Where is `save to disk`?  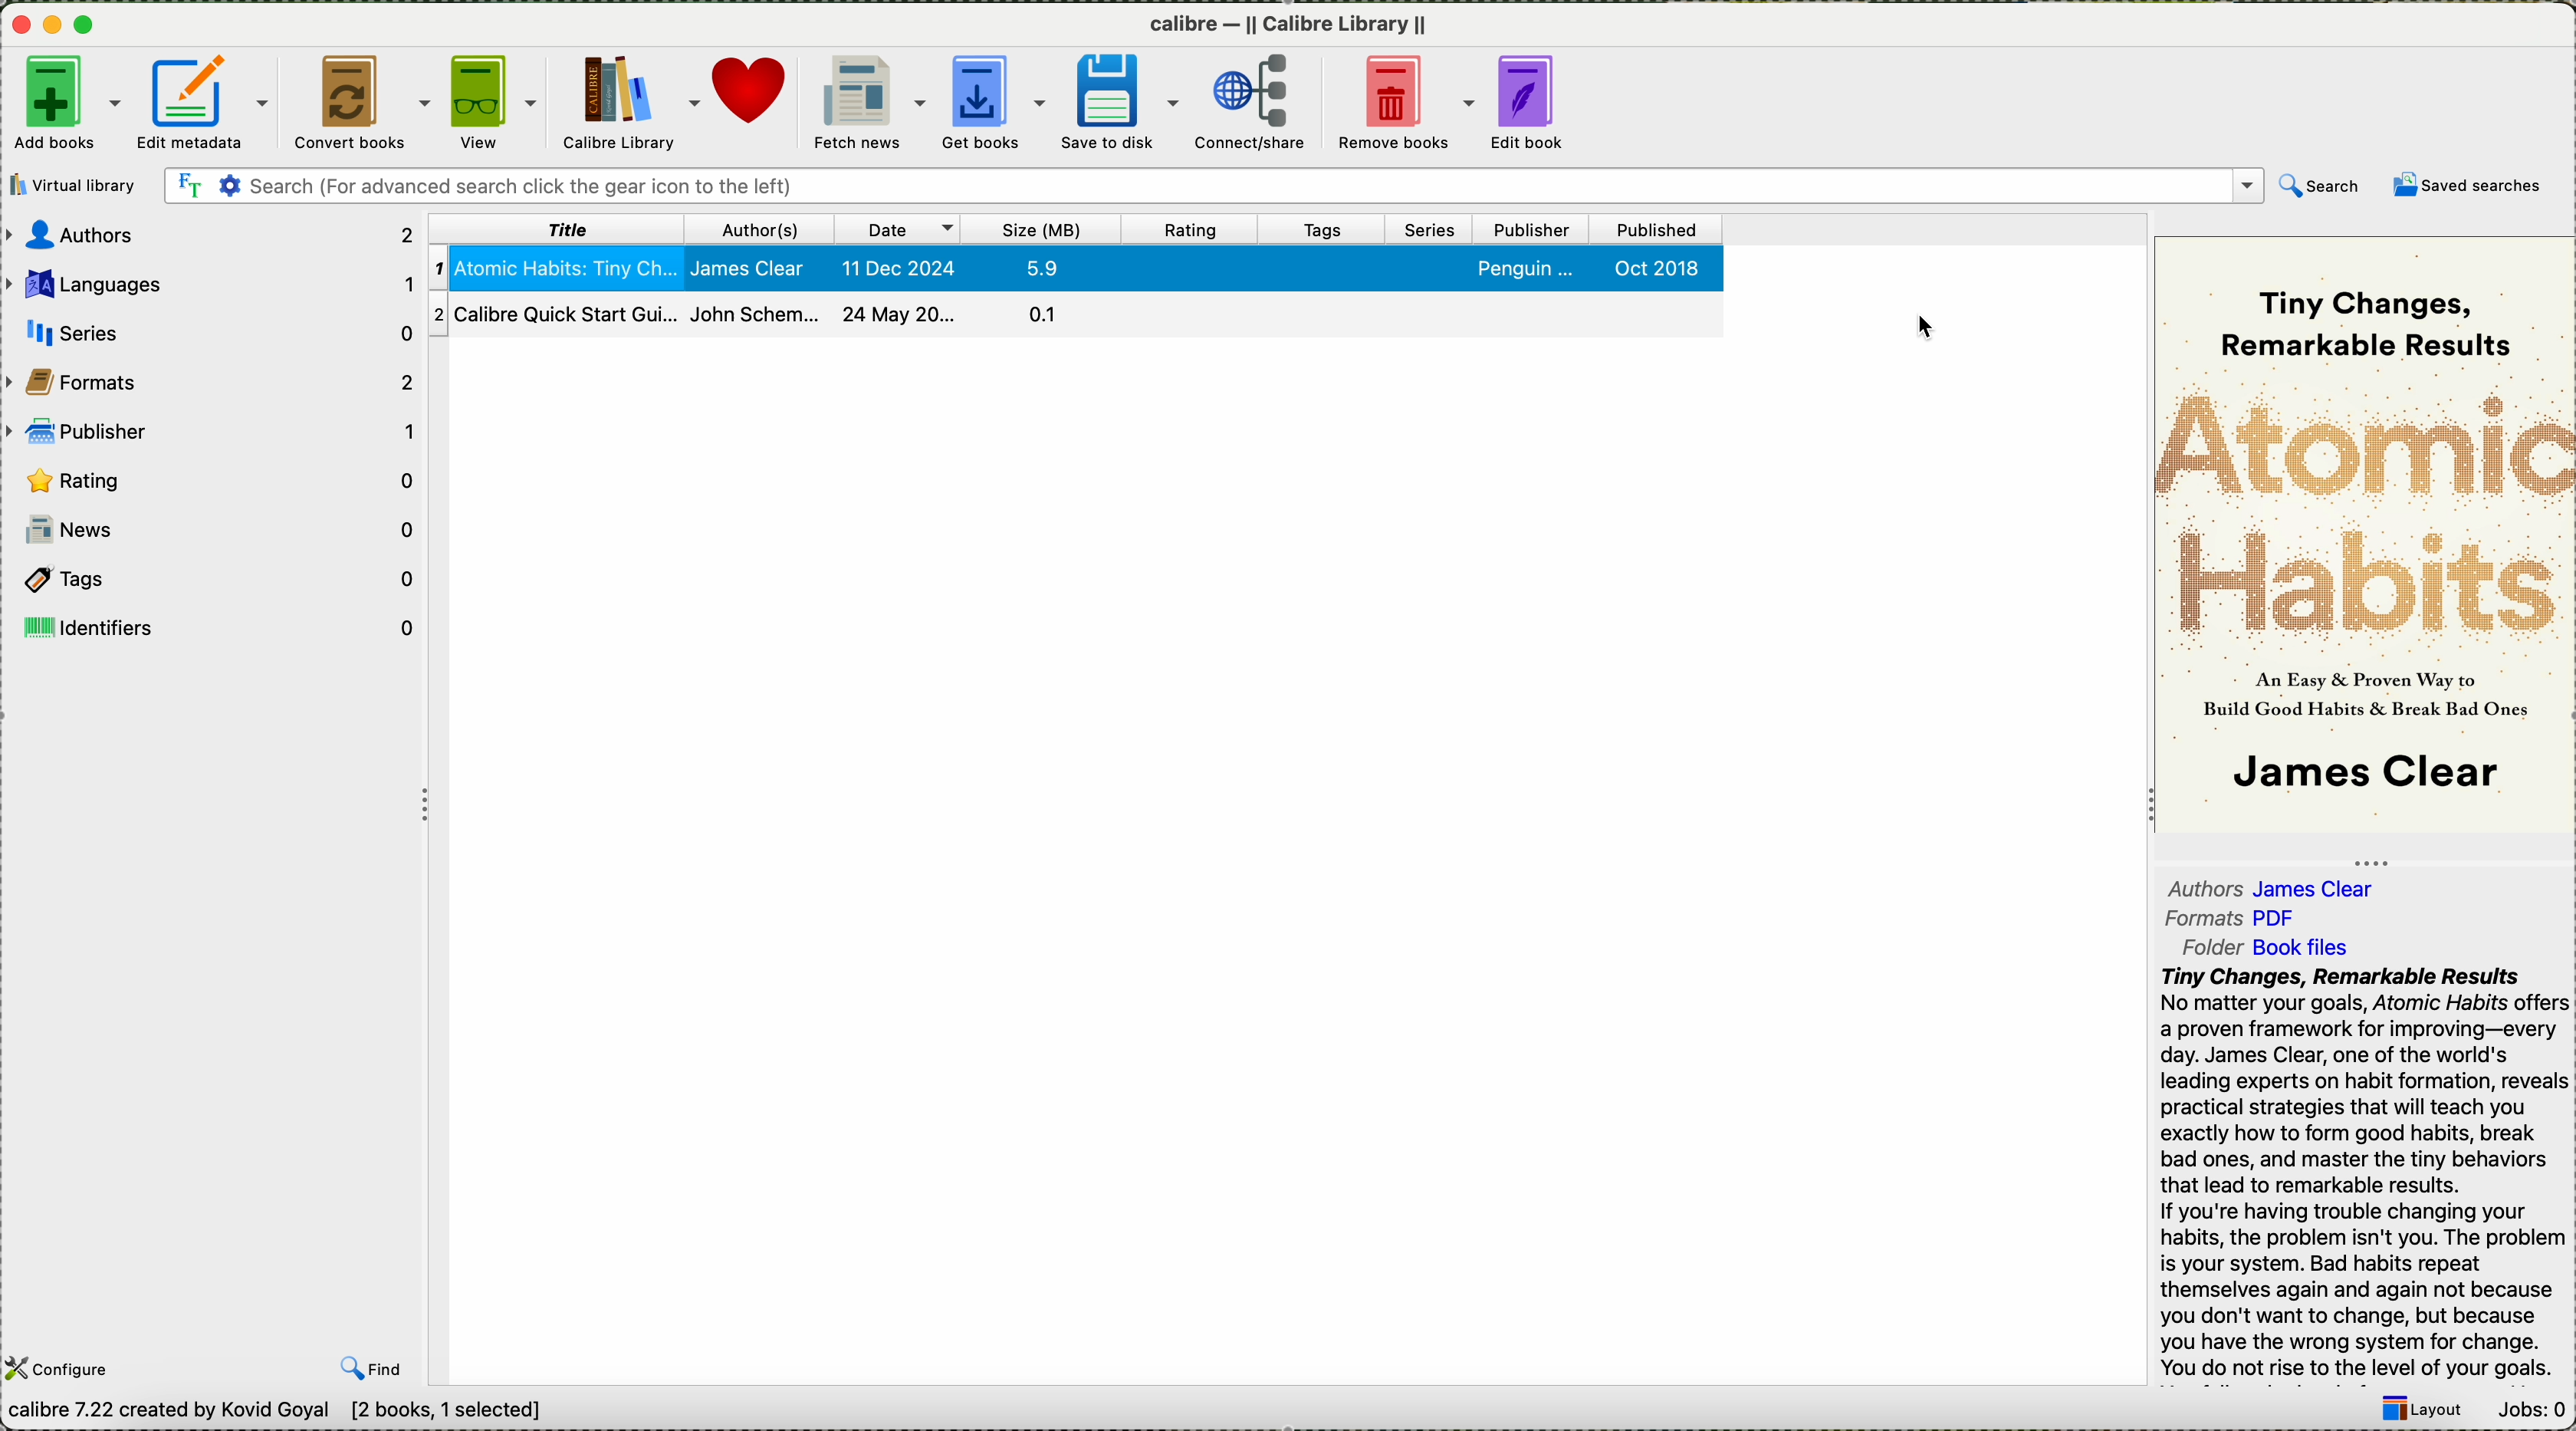 save to disk is located at coordinates (1116, 102).